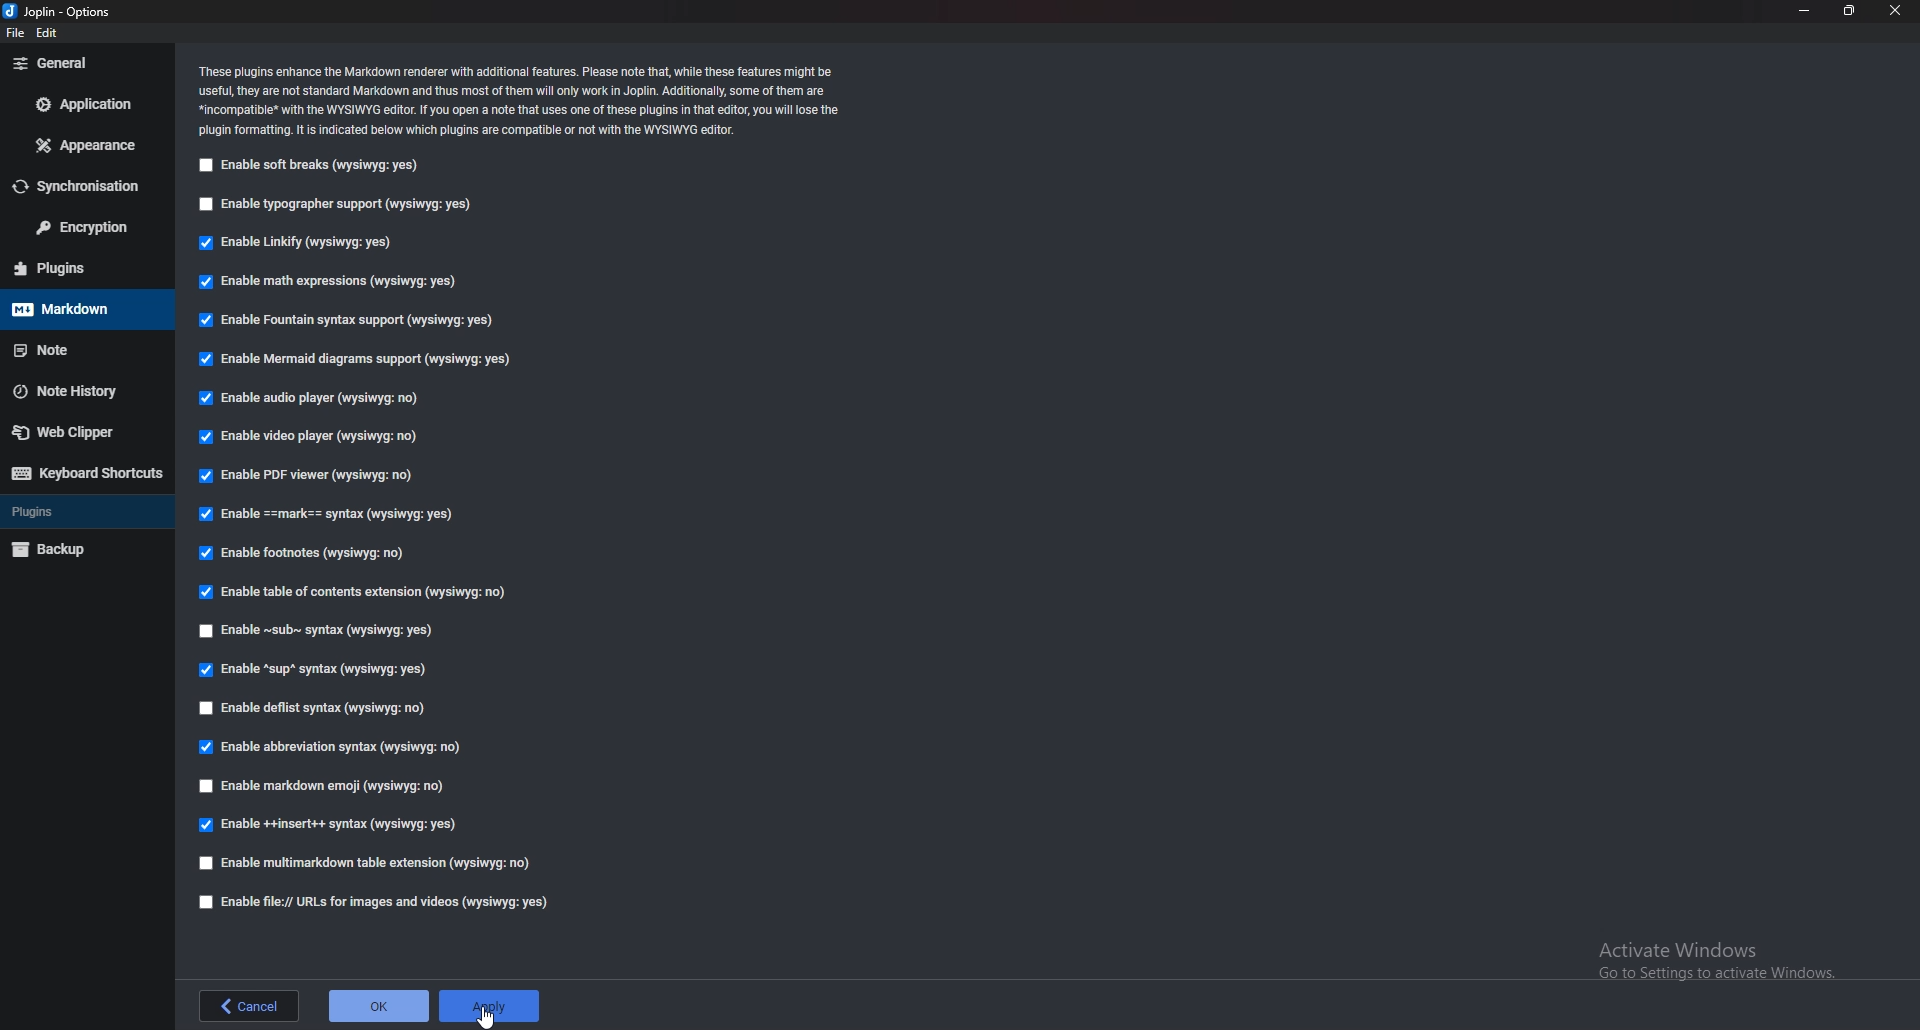  I want to click on Keyboard shortcuts, so click(85, 473).